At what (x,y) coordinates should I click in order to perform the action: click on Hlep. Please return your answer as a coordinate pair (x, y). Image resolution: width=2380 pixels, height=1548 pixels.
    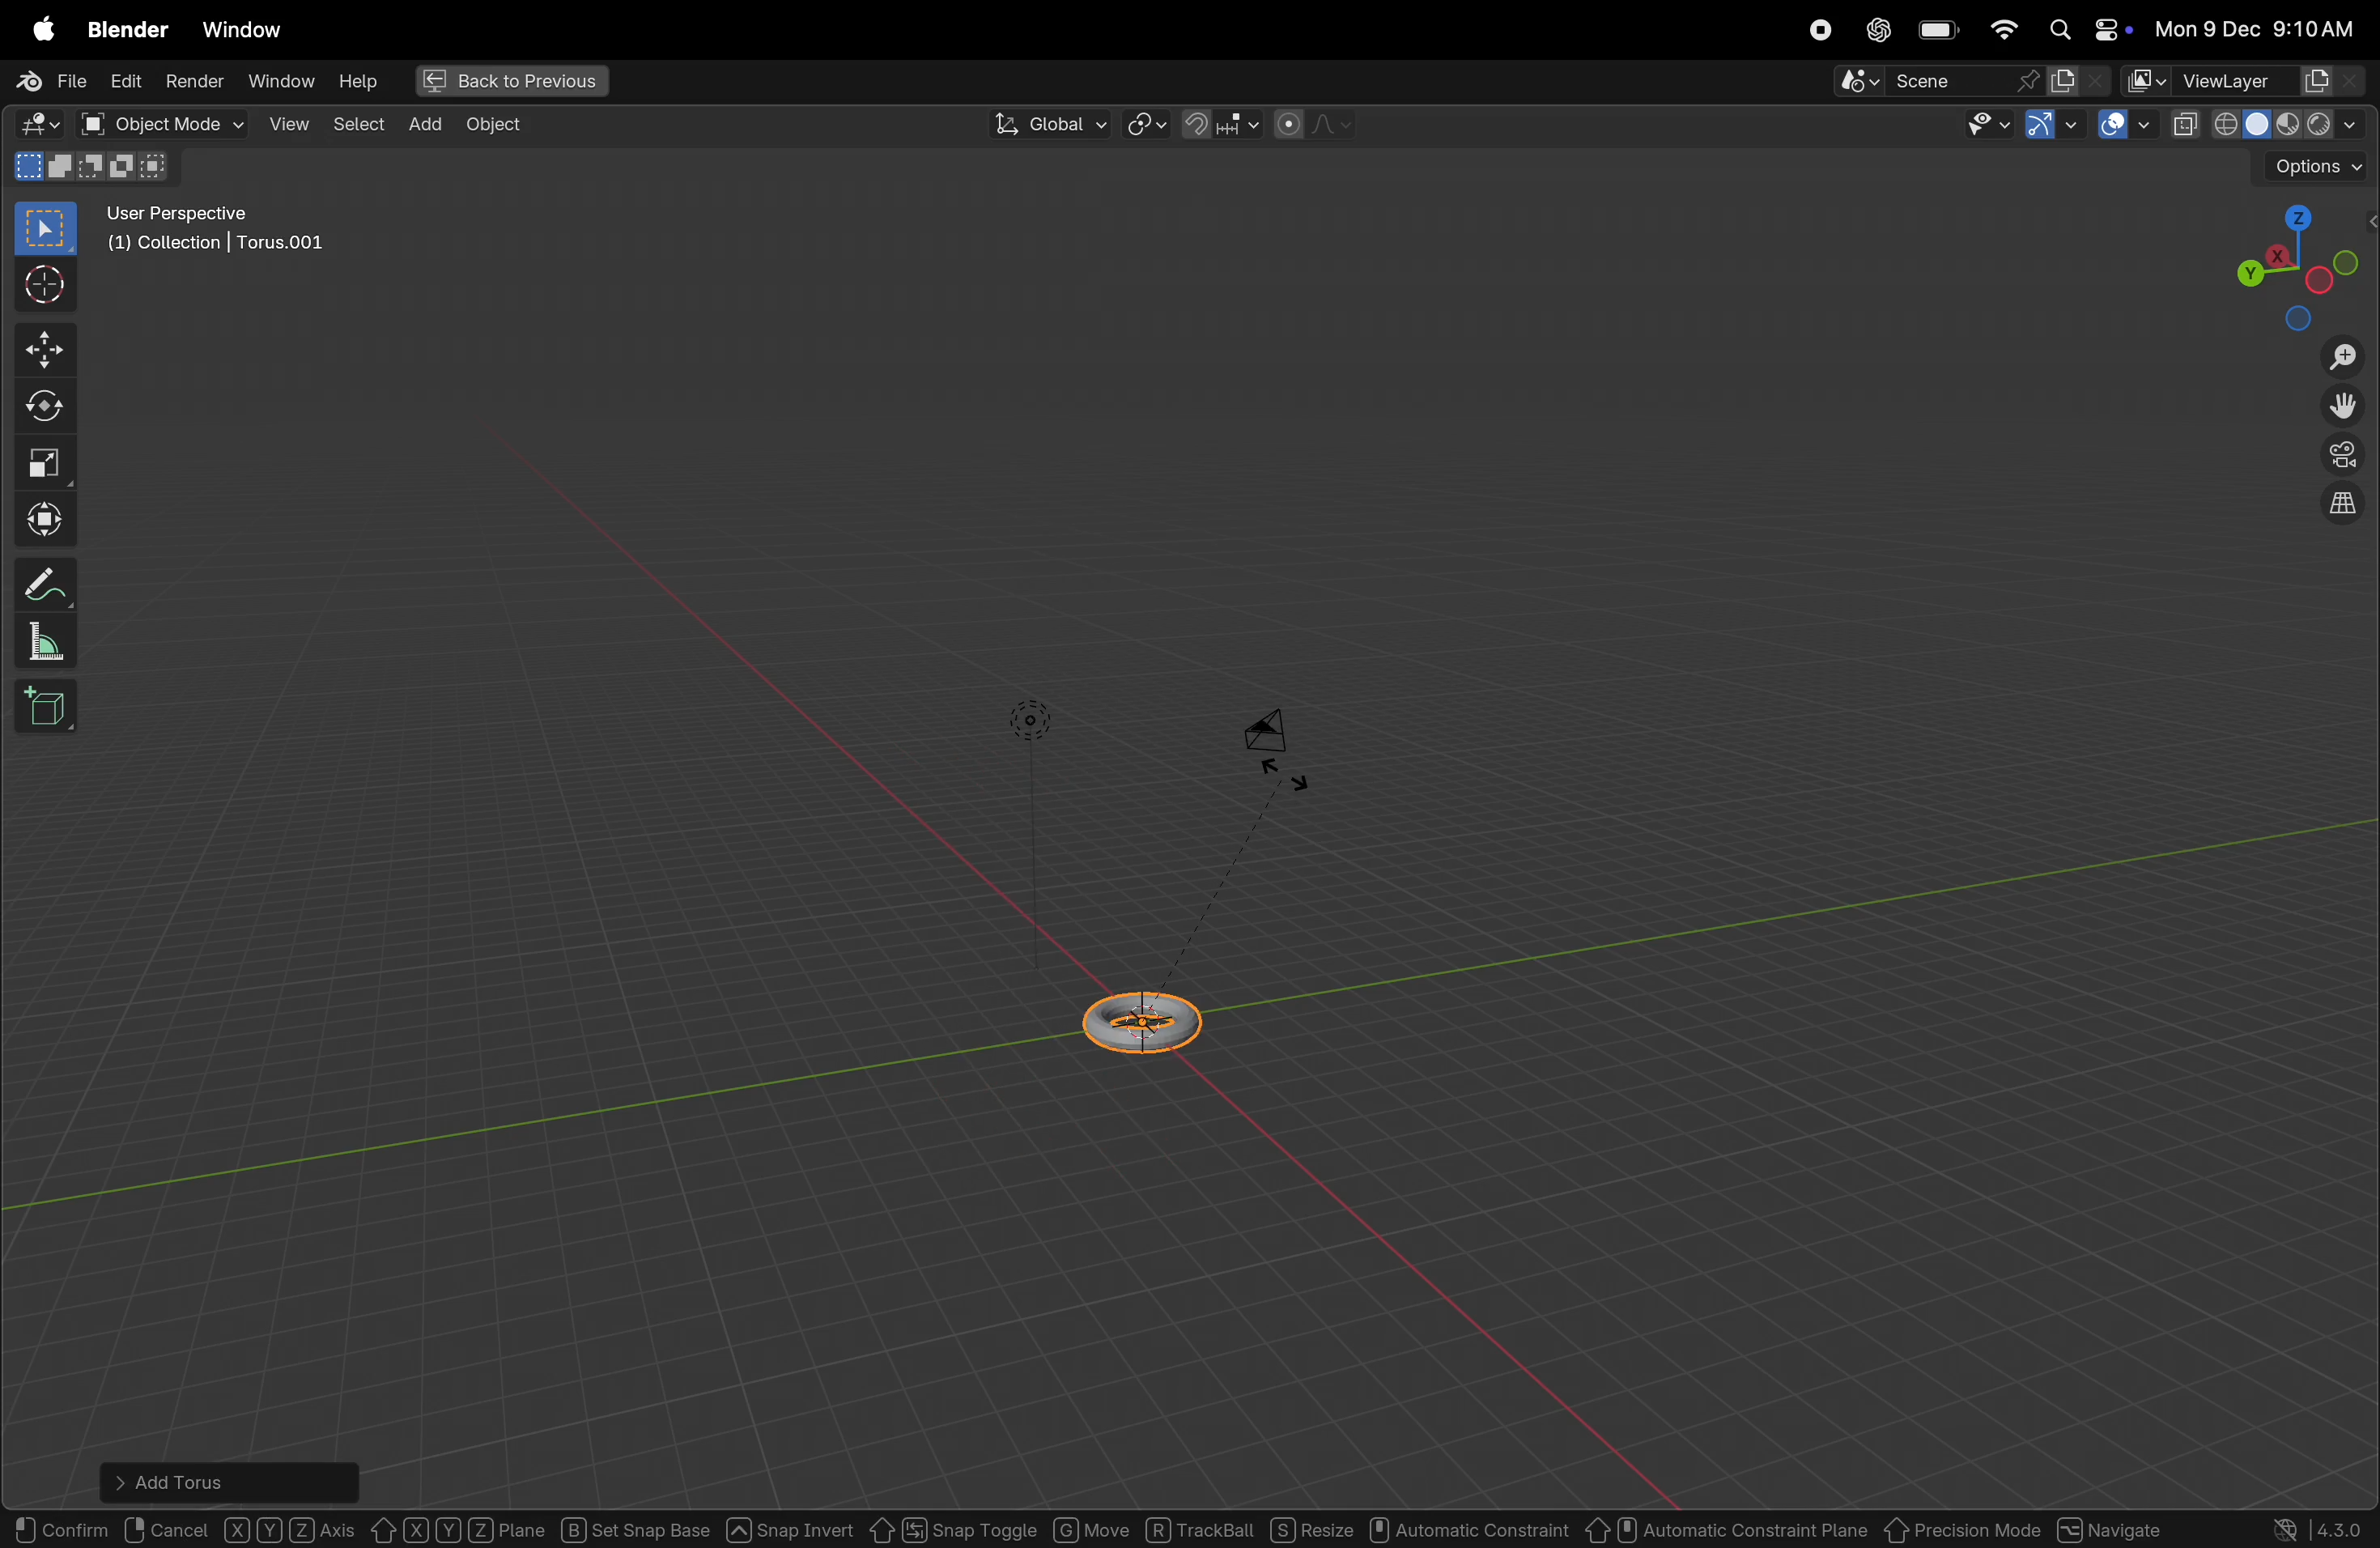
    Looking at the image, I should click on (355, 82).